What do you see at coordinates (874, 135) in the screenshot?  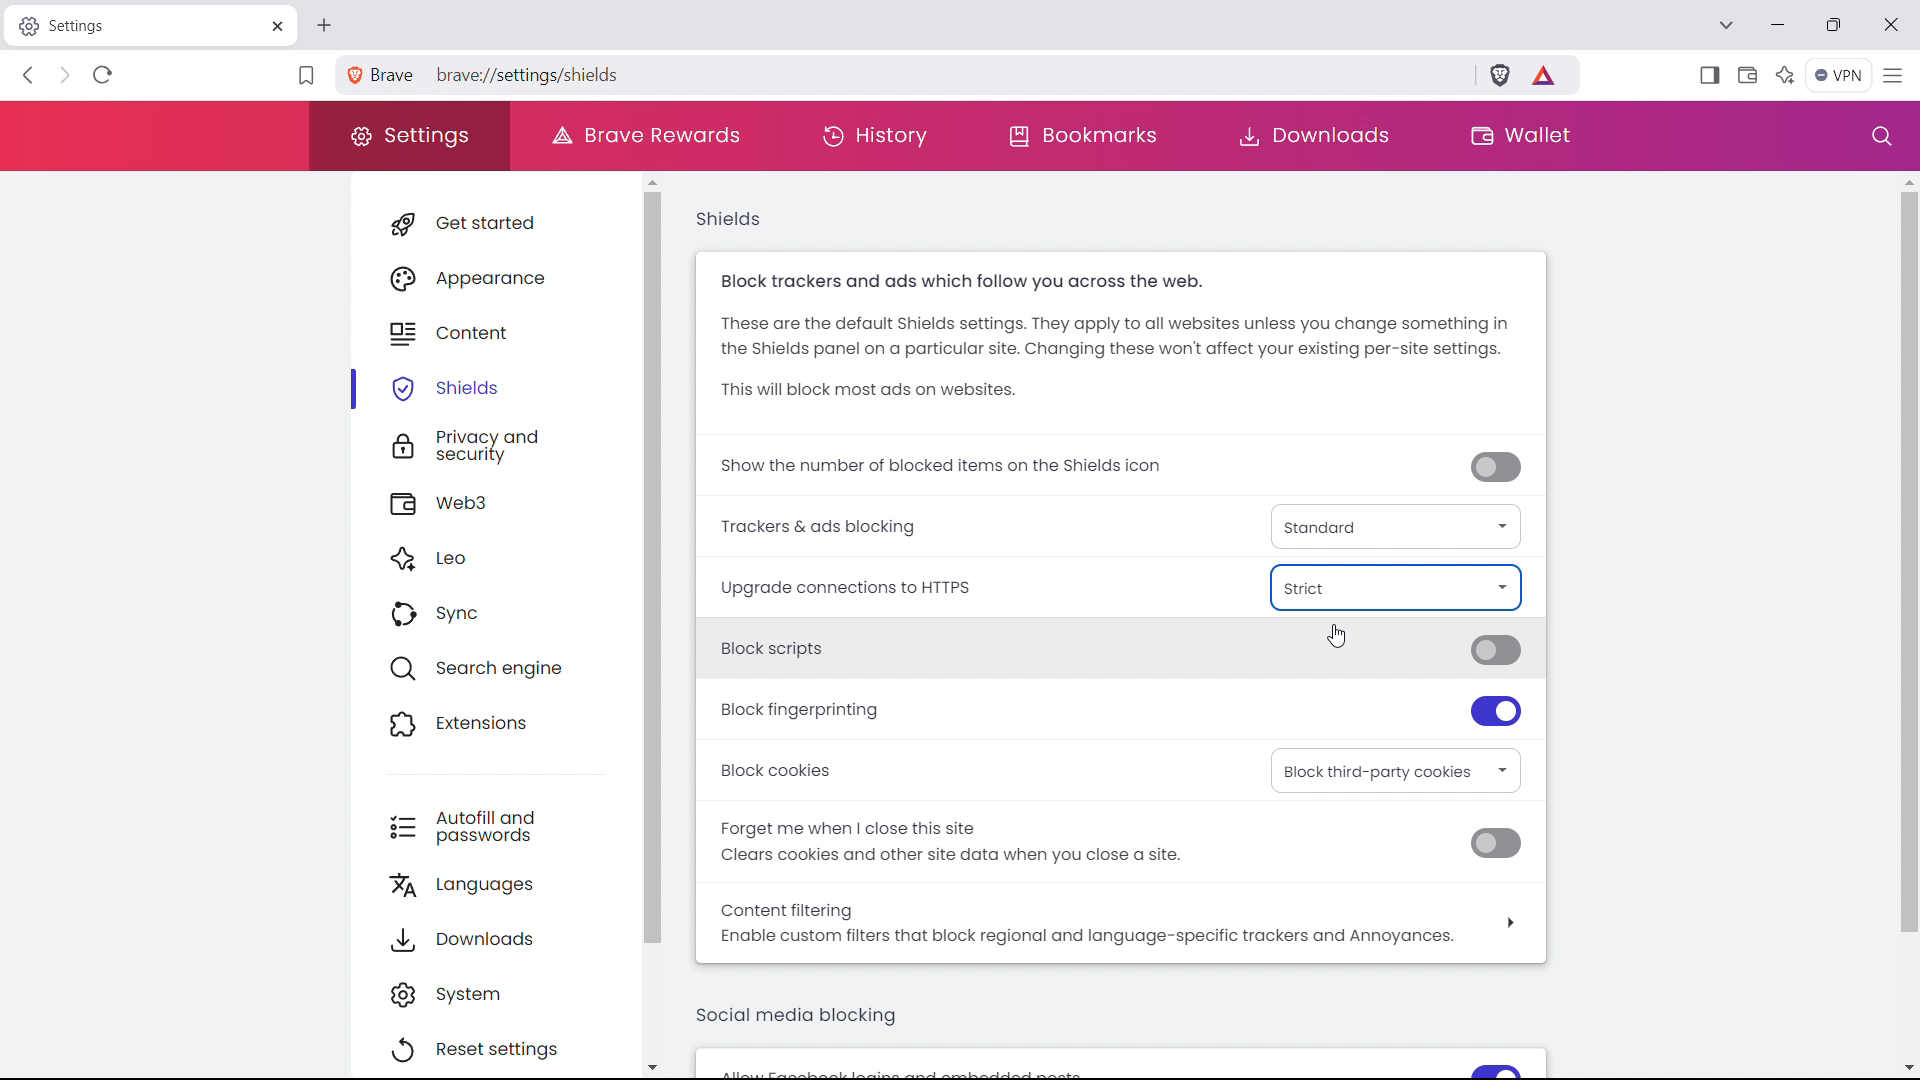 I see `history` at bounding box center [874, 135].